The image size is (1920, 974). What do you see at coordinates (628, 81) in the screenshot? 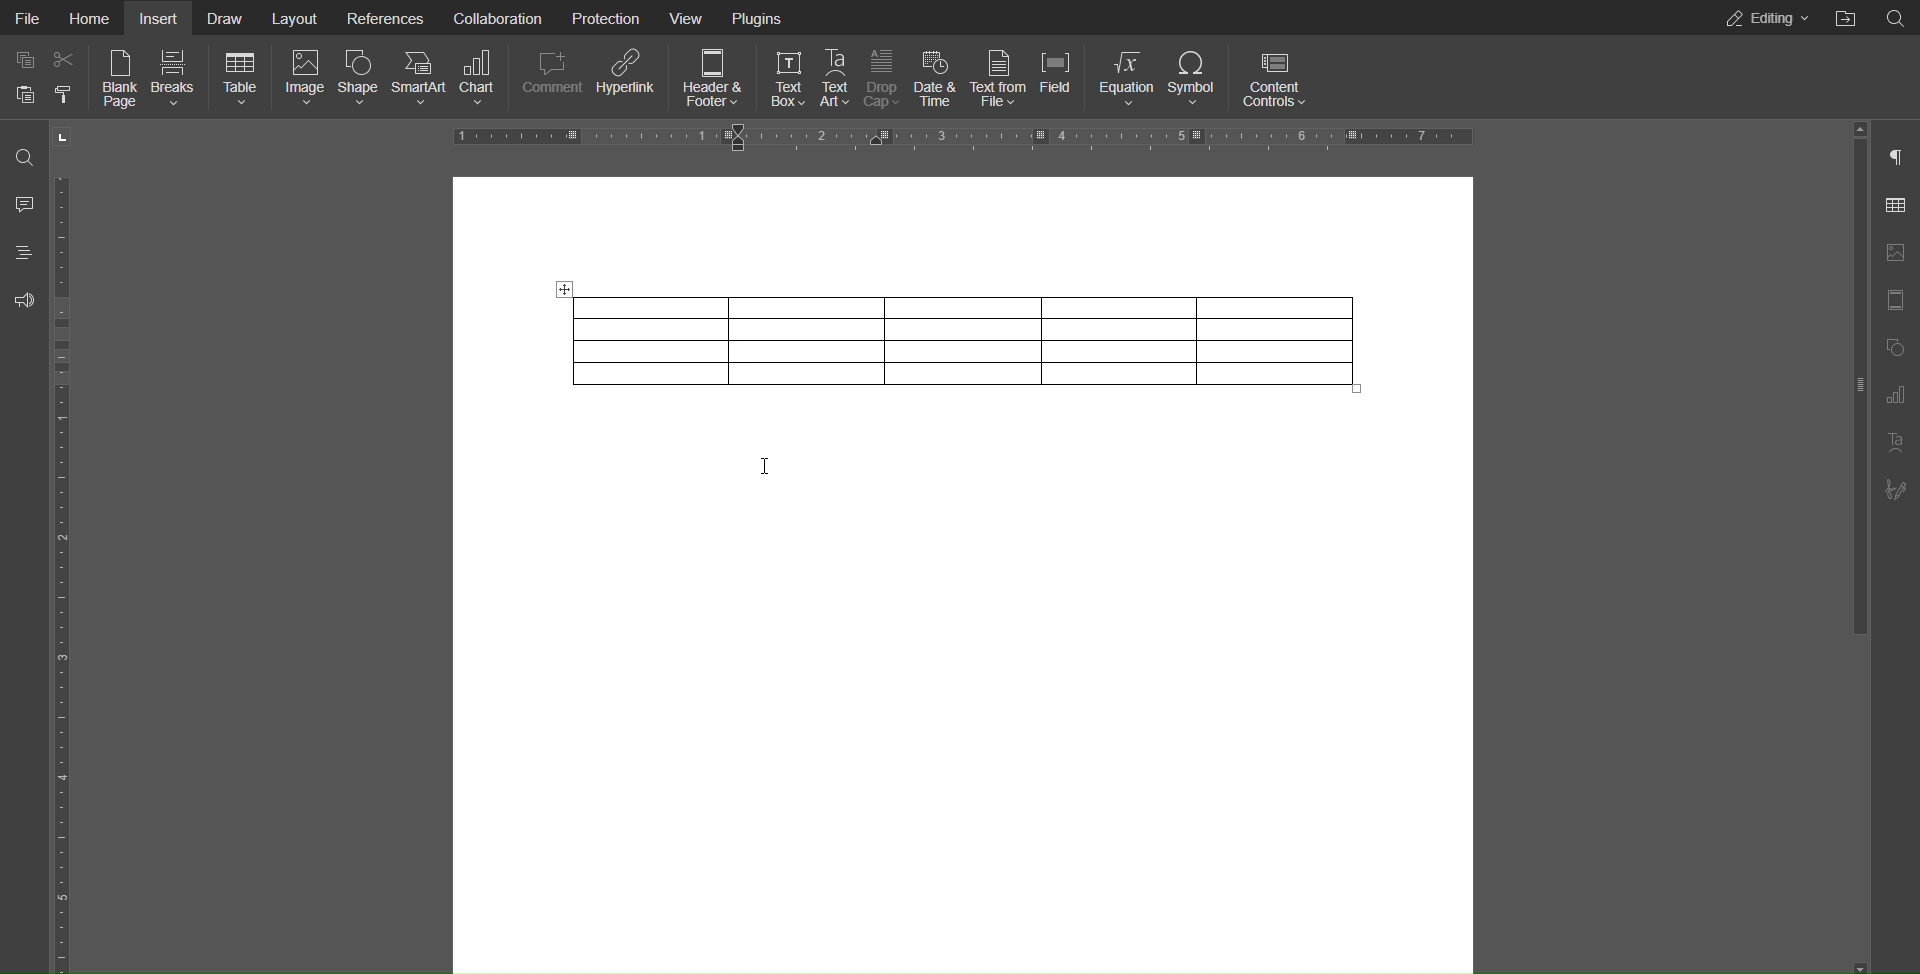
I see `Hyperlink` at bounding box center [628, 81].